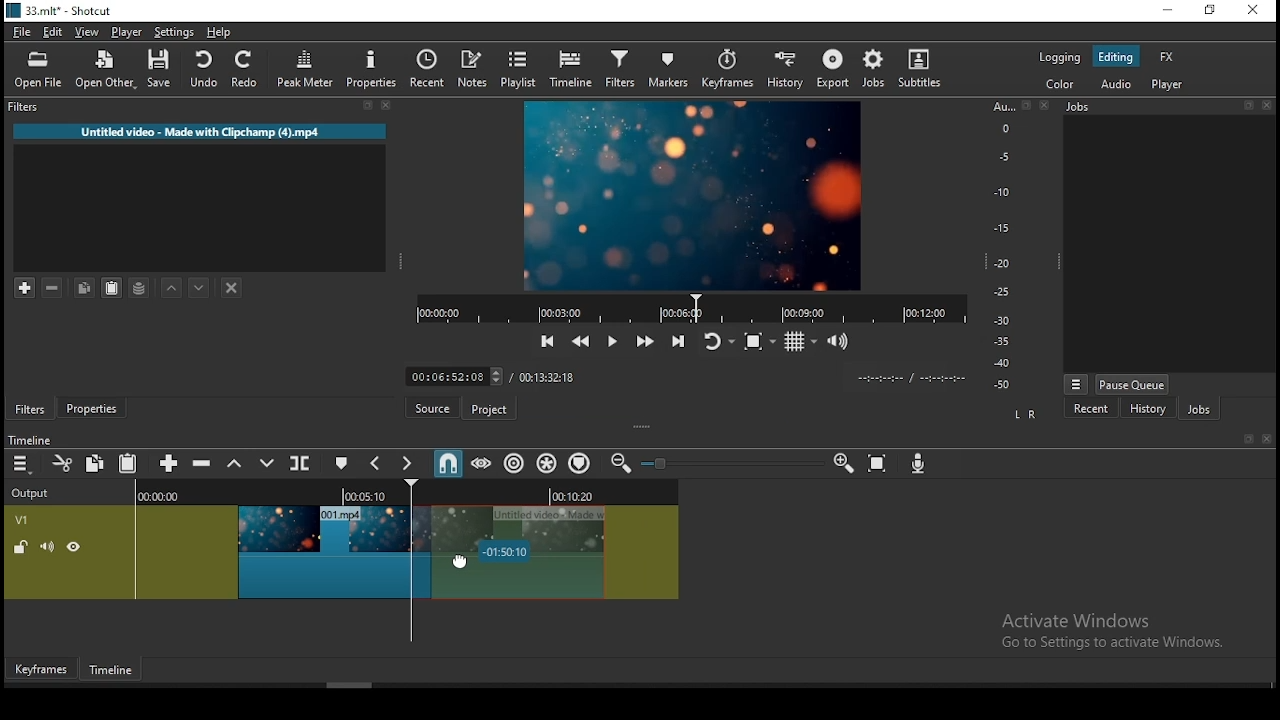 This screenshot has width=1280, height=720. I want to click on jobs, so click(1196, 406).